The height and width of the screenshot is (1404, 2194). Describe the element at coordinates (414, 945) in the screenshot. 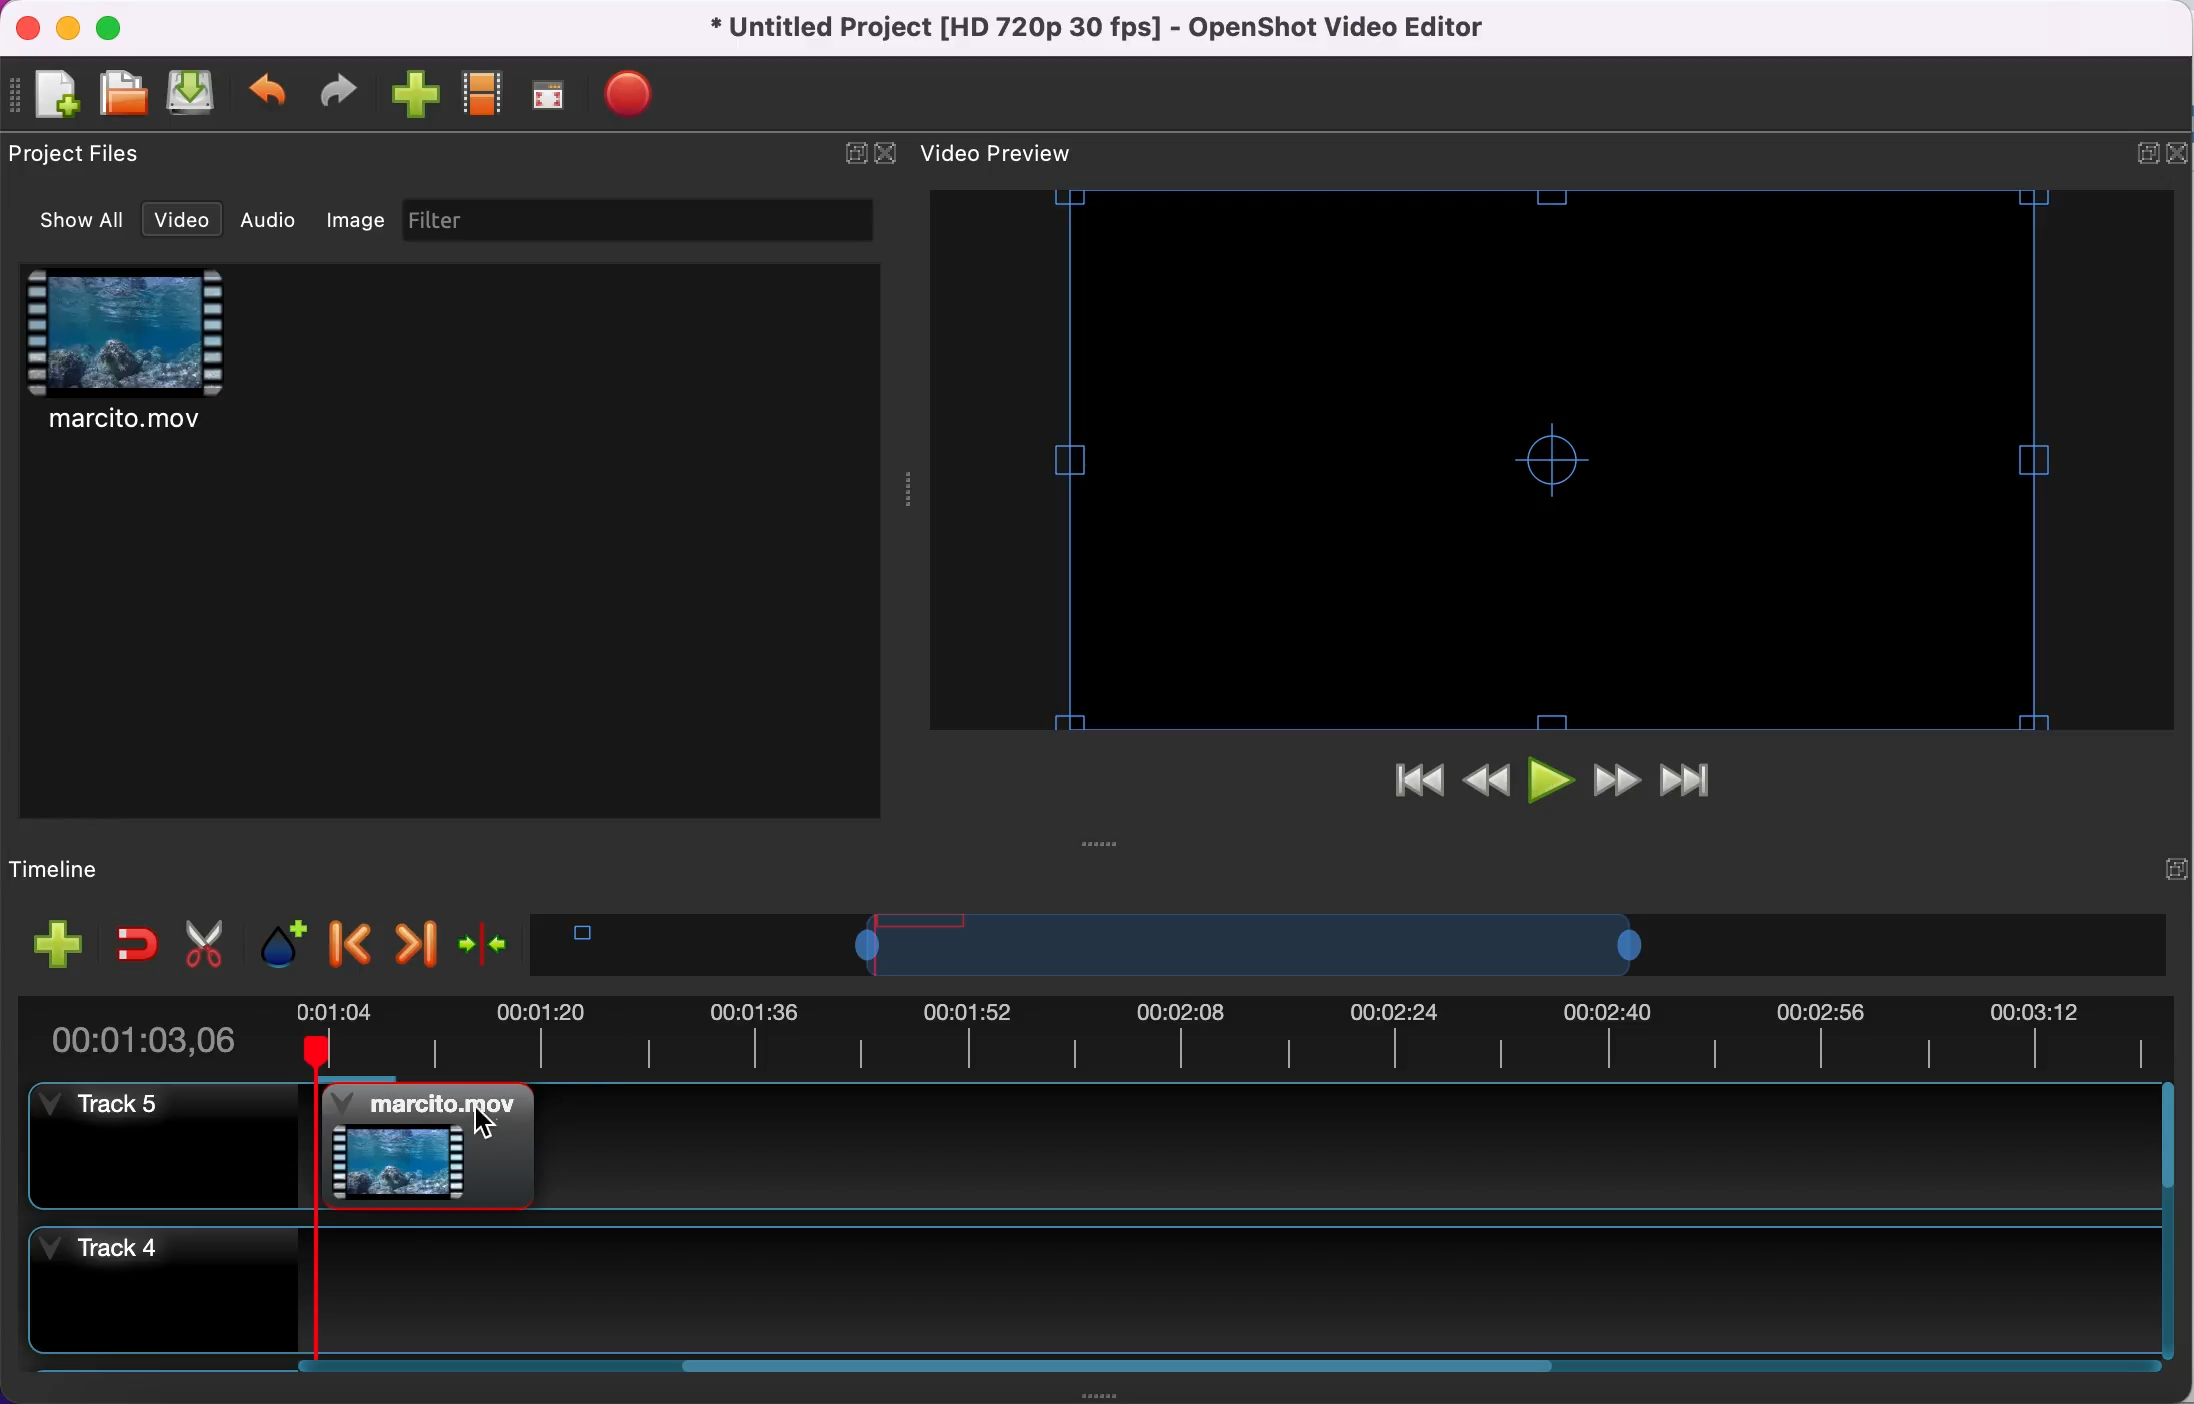

I see `next marker` at that location.